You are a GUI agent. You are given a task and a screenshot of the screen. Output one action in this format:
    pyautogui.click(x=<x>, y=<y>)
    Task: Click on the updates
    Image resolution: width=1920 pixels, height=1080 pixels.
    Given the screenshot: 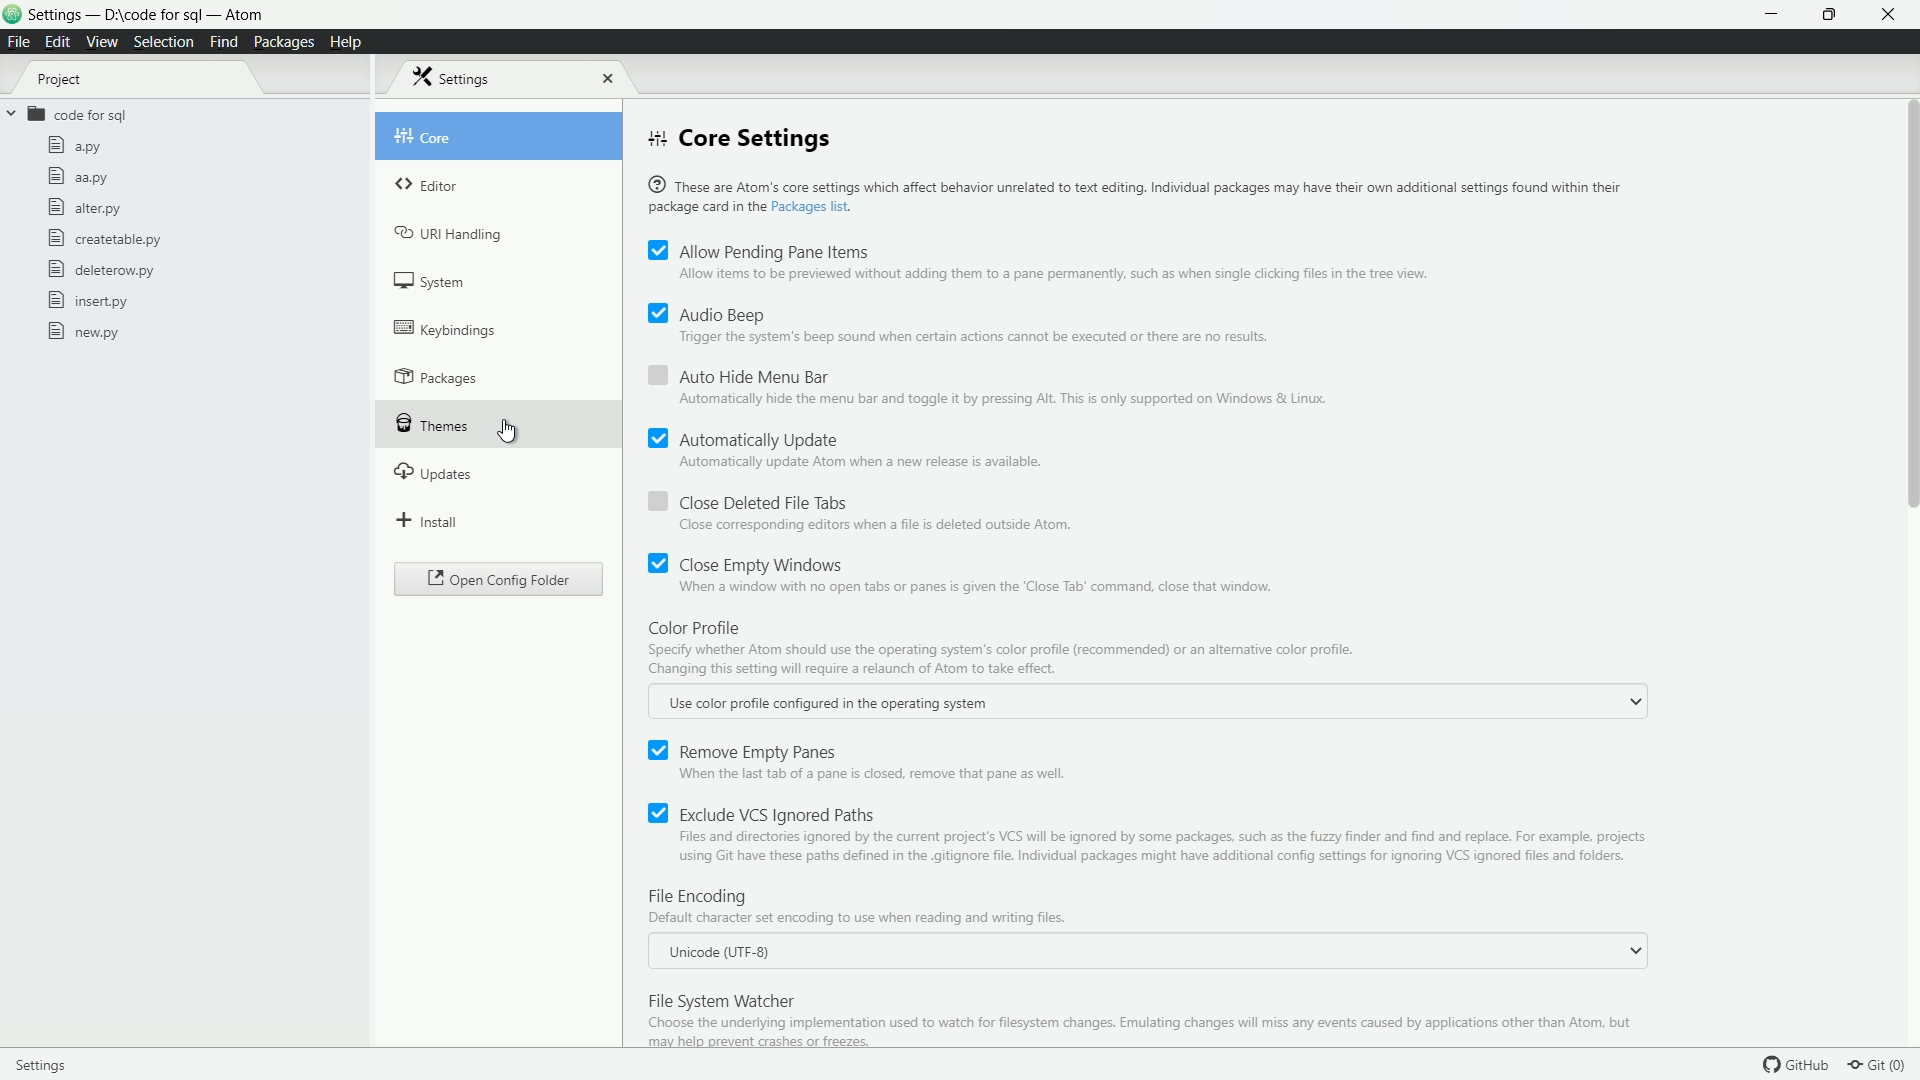 What is the action you would take?
    pyautogui.click(x=434, y=470)
    